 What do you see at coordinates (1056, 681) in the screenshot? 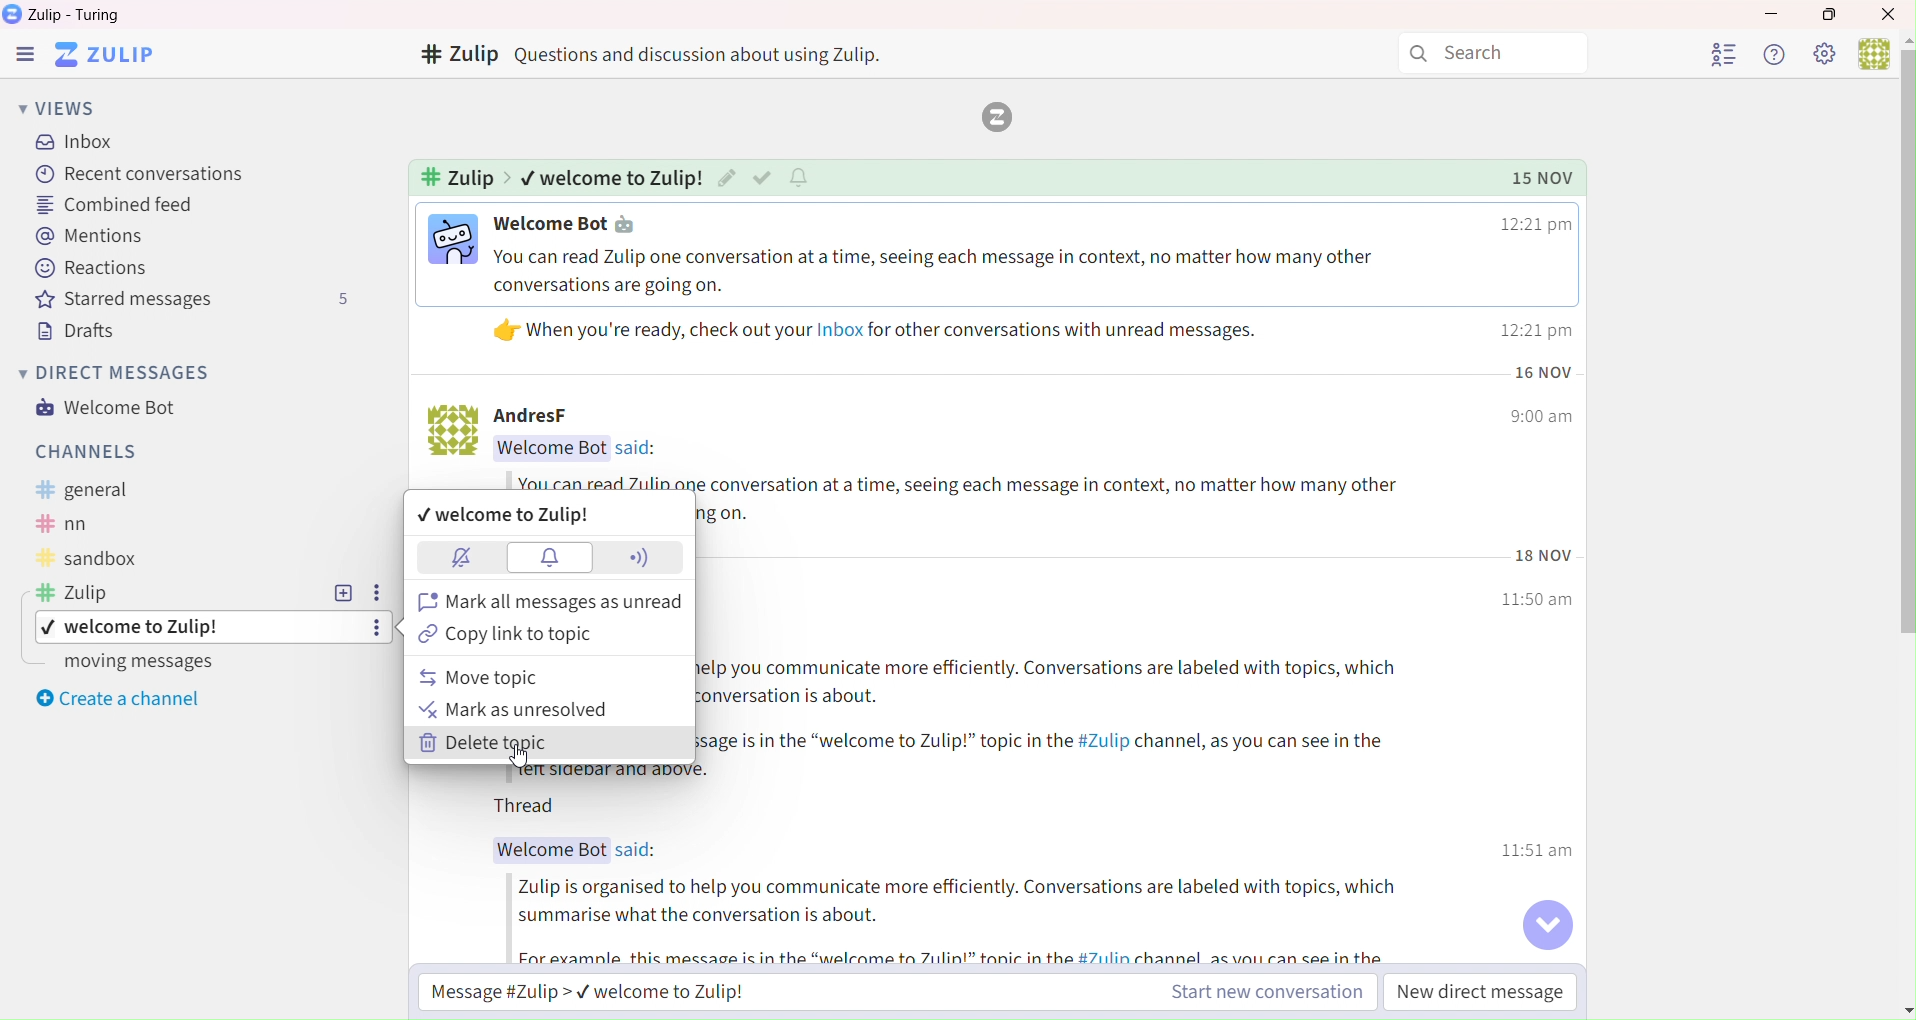
I see `Text` at bounding box center [1056, 681].